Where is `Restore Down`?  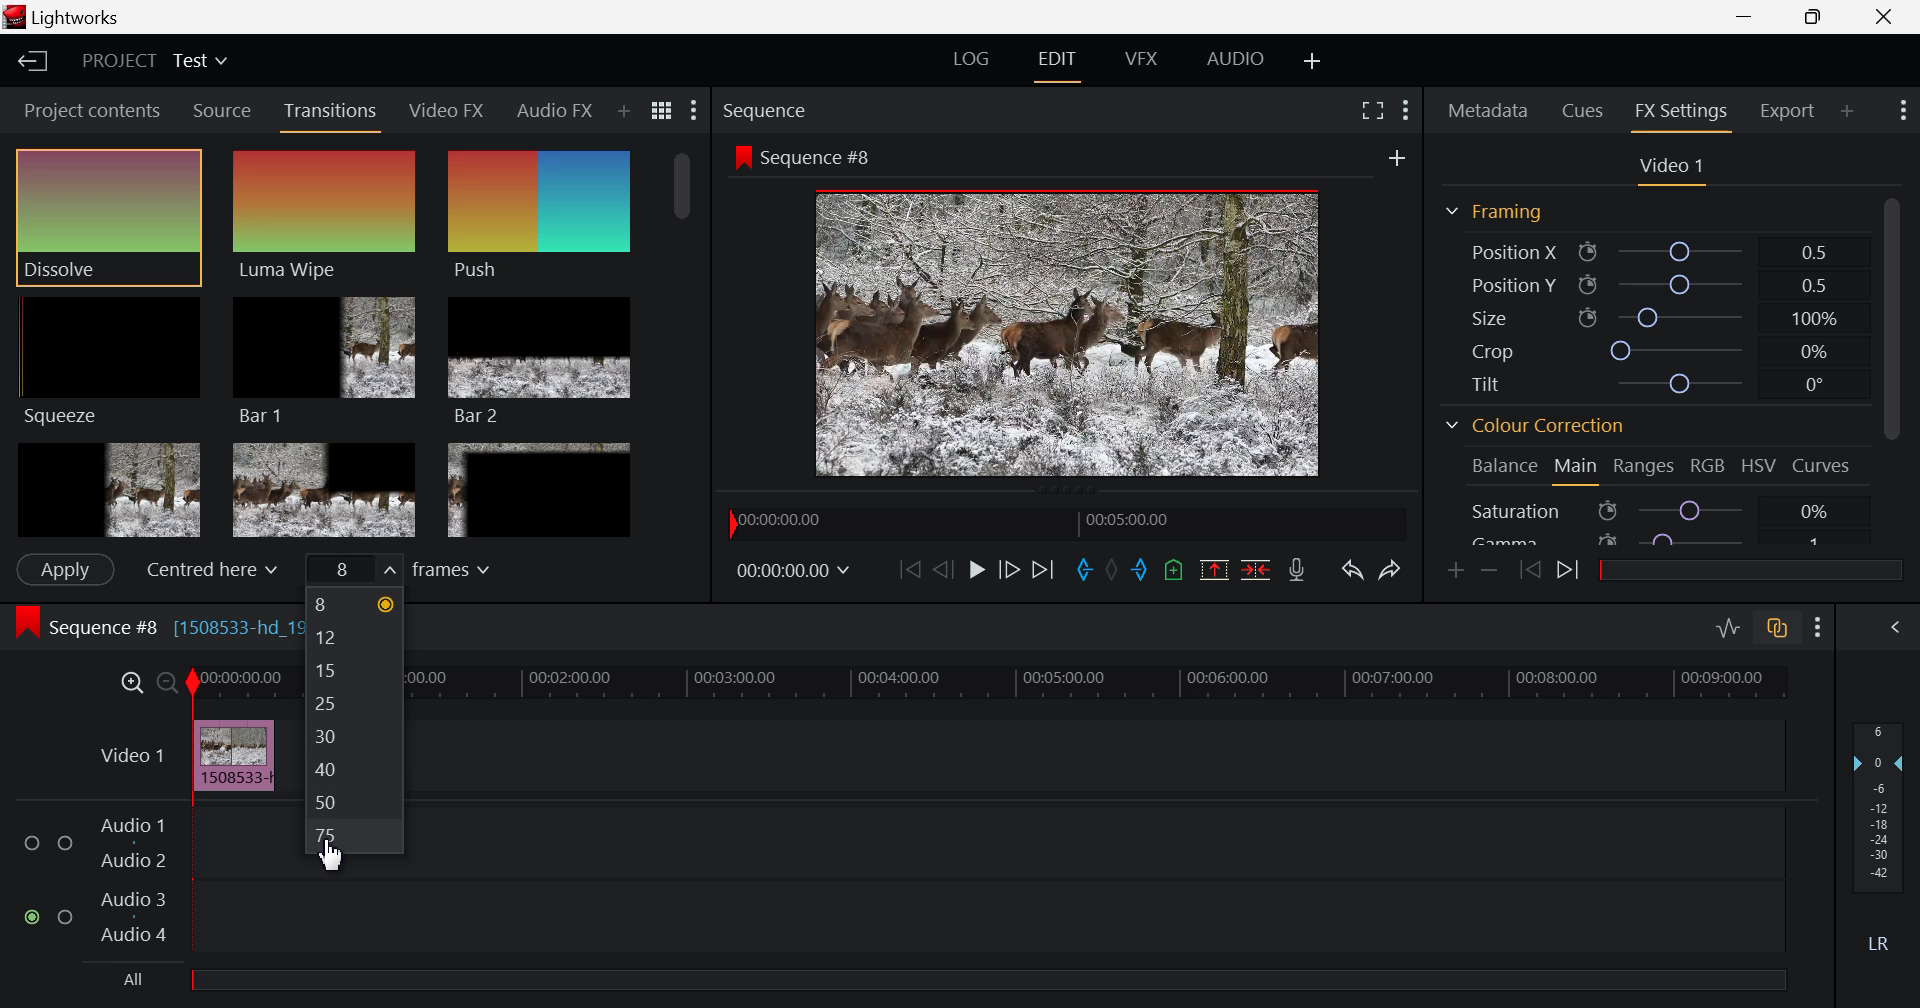 Restore Down is located at coordinates (1748, 19).